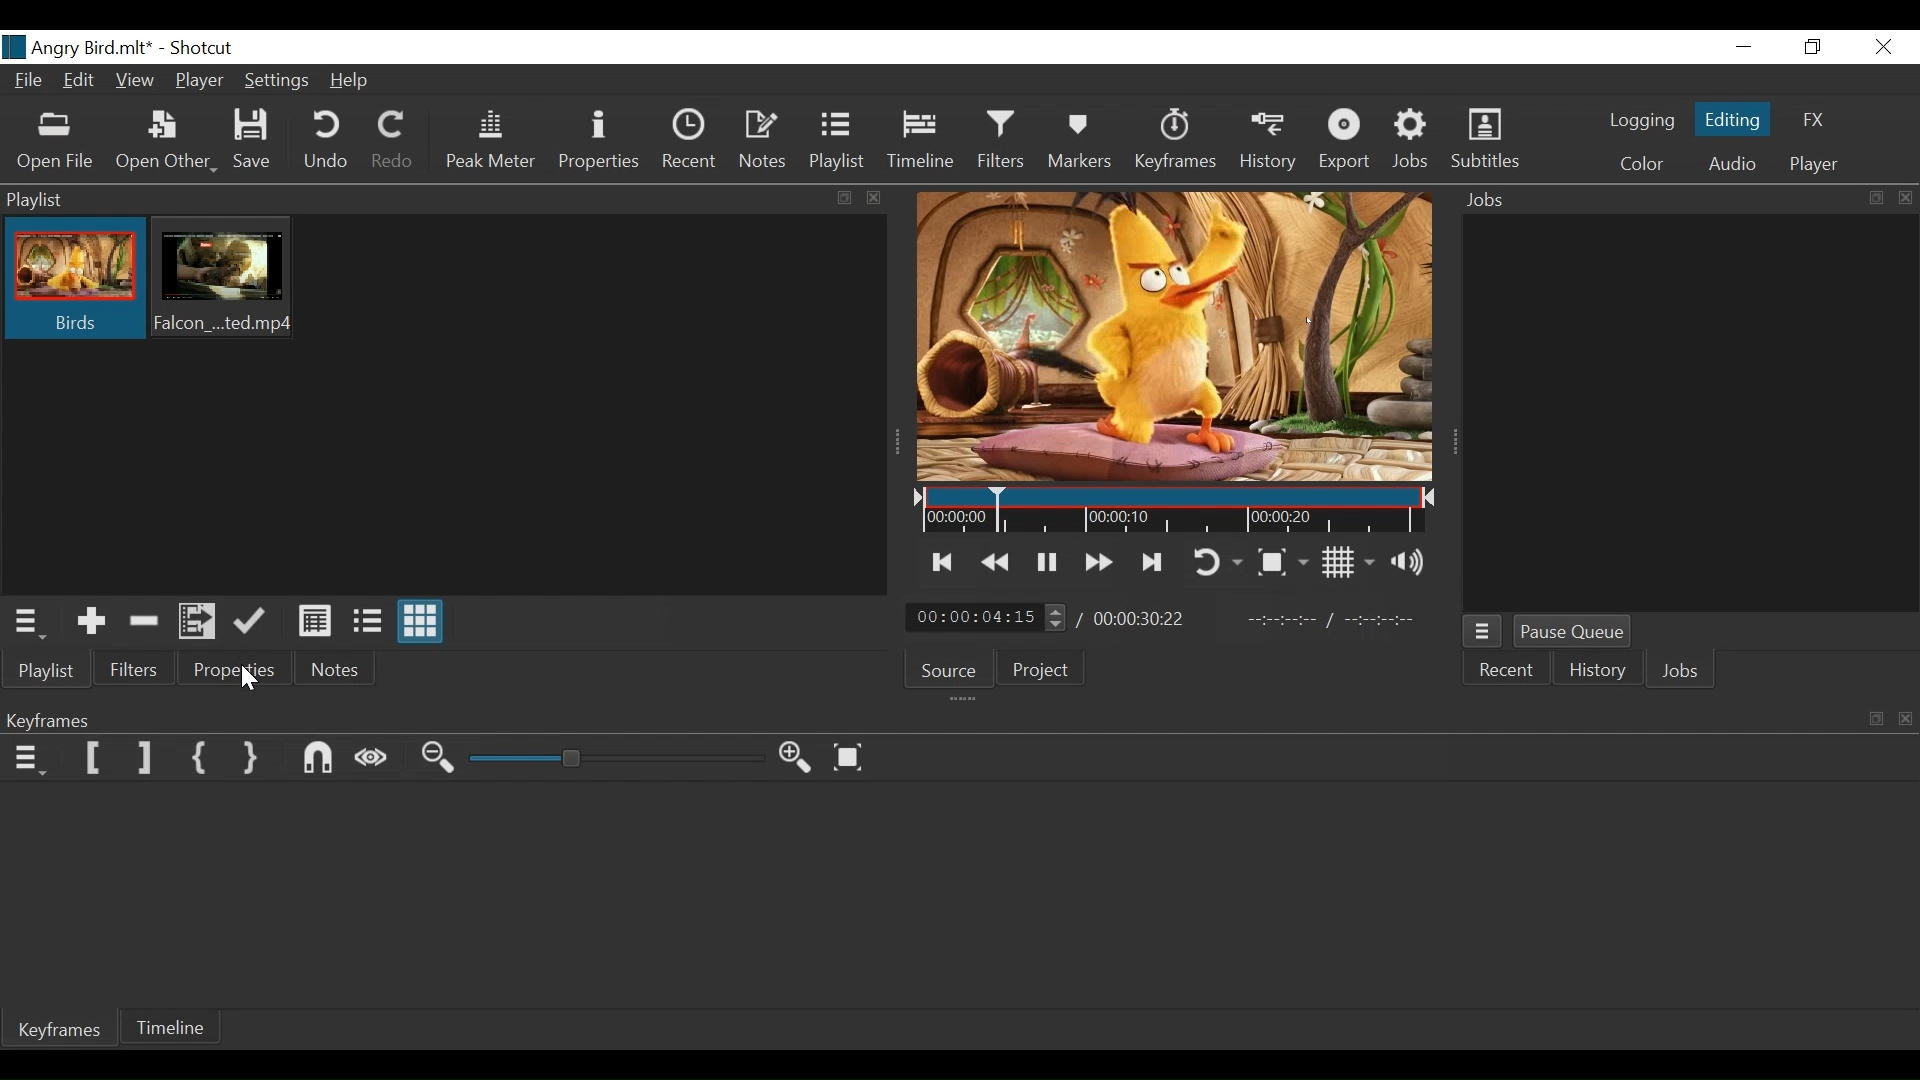  I want to click on History, so click(1267, 146).